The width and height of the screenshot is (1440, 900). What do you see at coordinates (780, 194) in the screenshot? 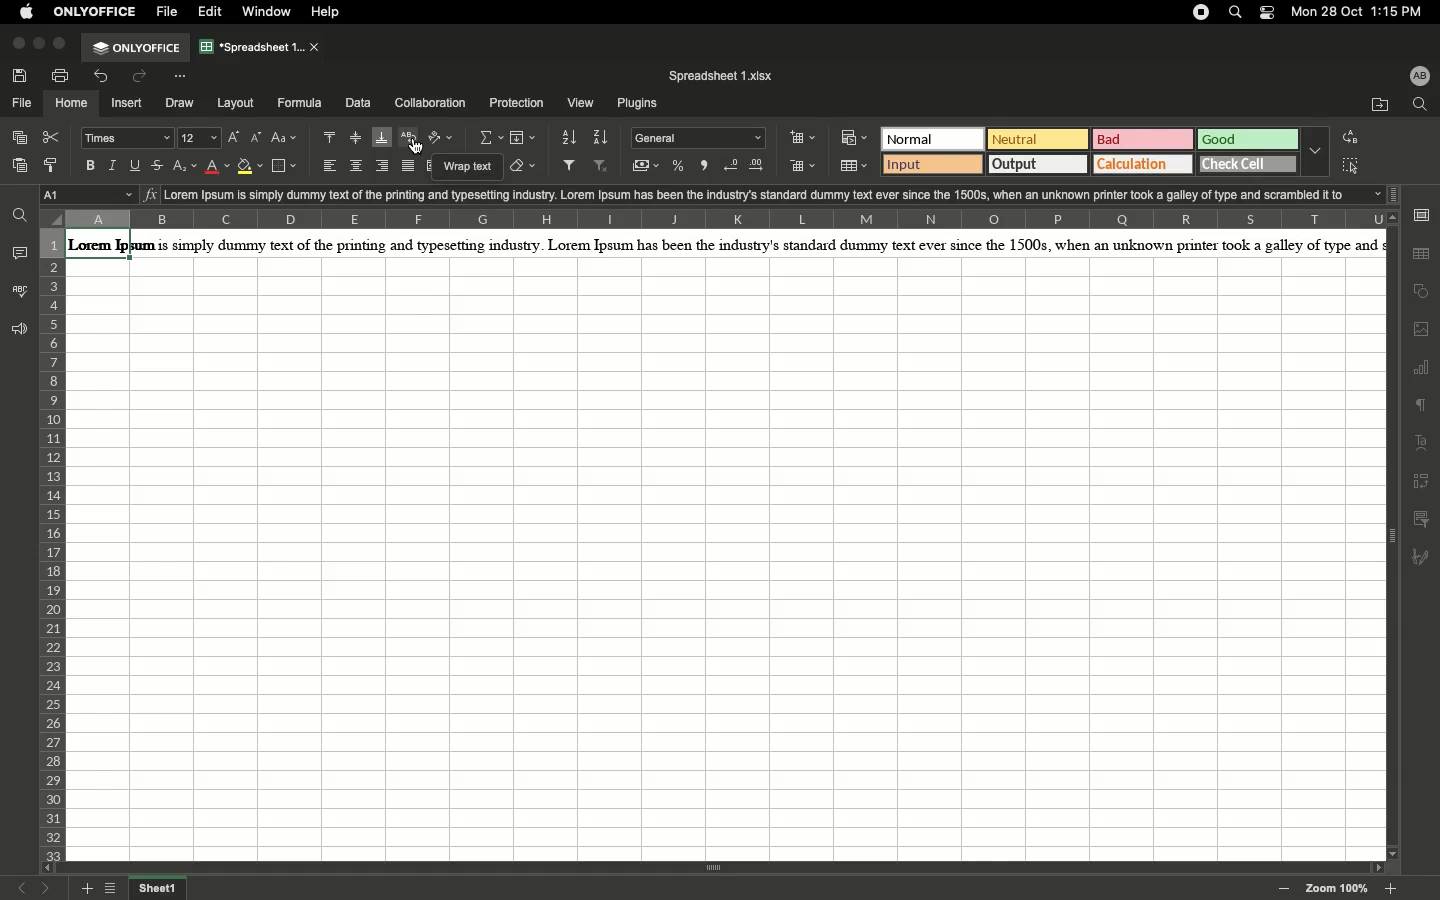
I see `Sample text` at bounding box center [780, 194].